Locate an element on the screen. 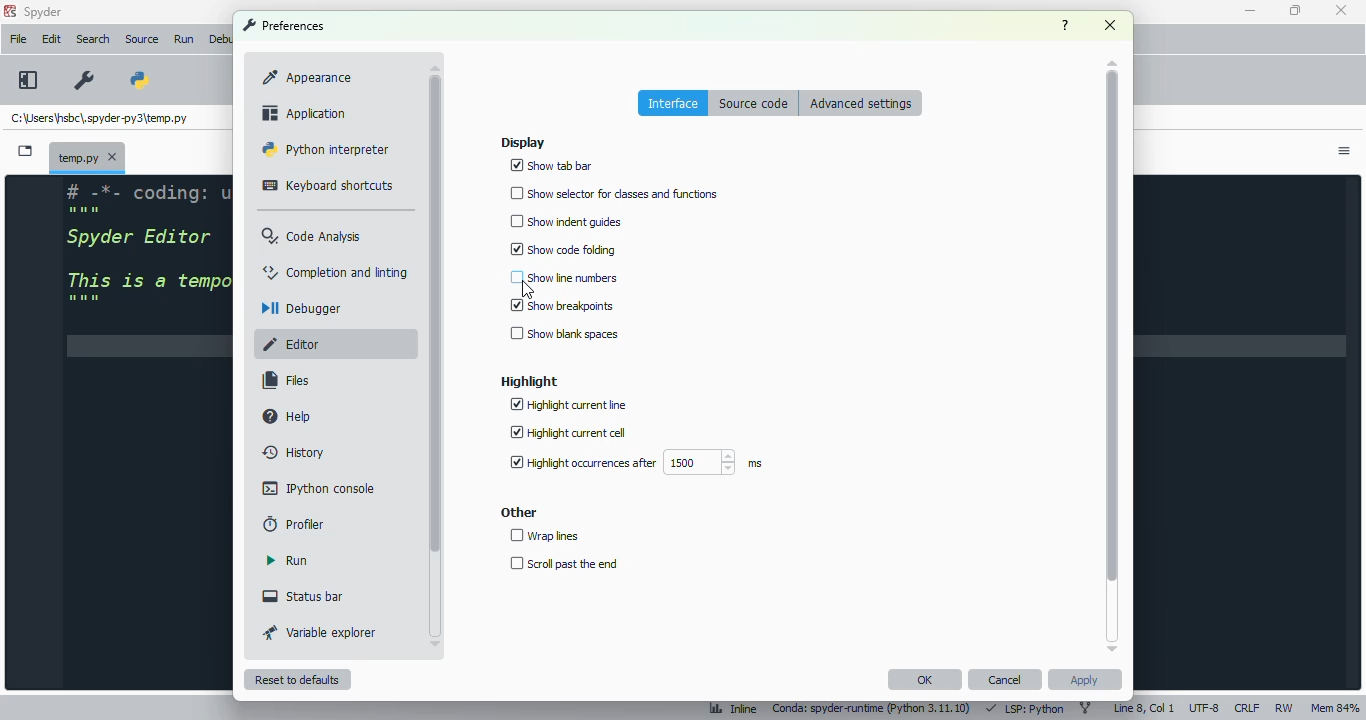  highlights is located at coordinates (529, 382).